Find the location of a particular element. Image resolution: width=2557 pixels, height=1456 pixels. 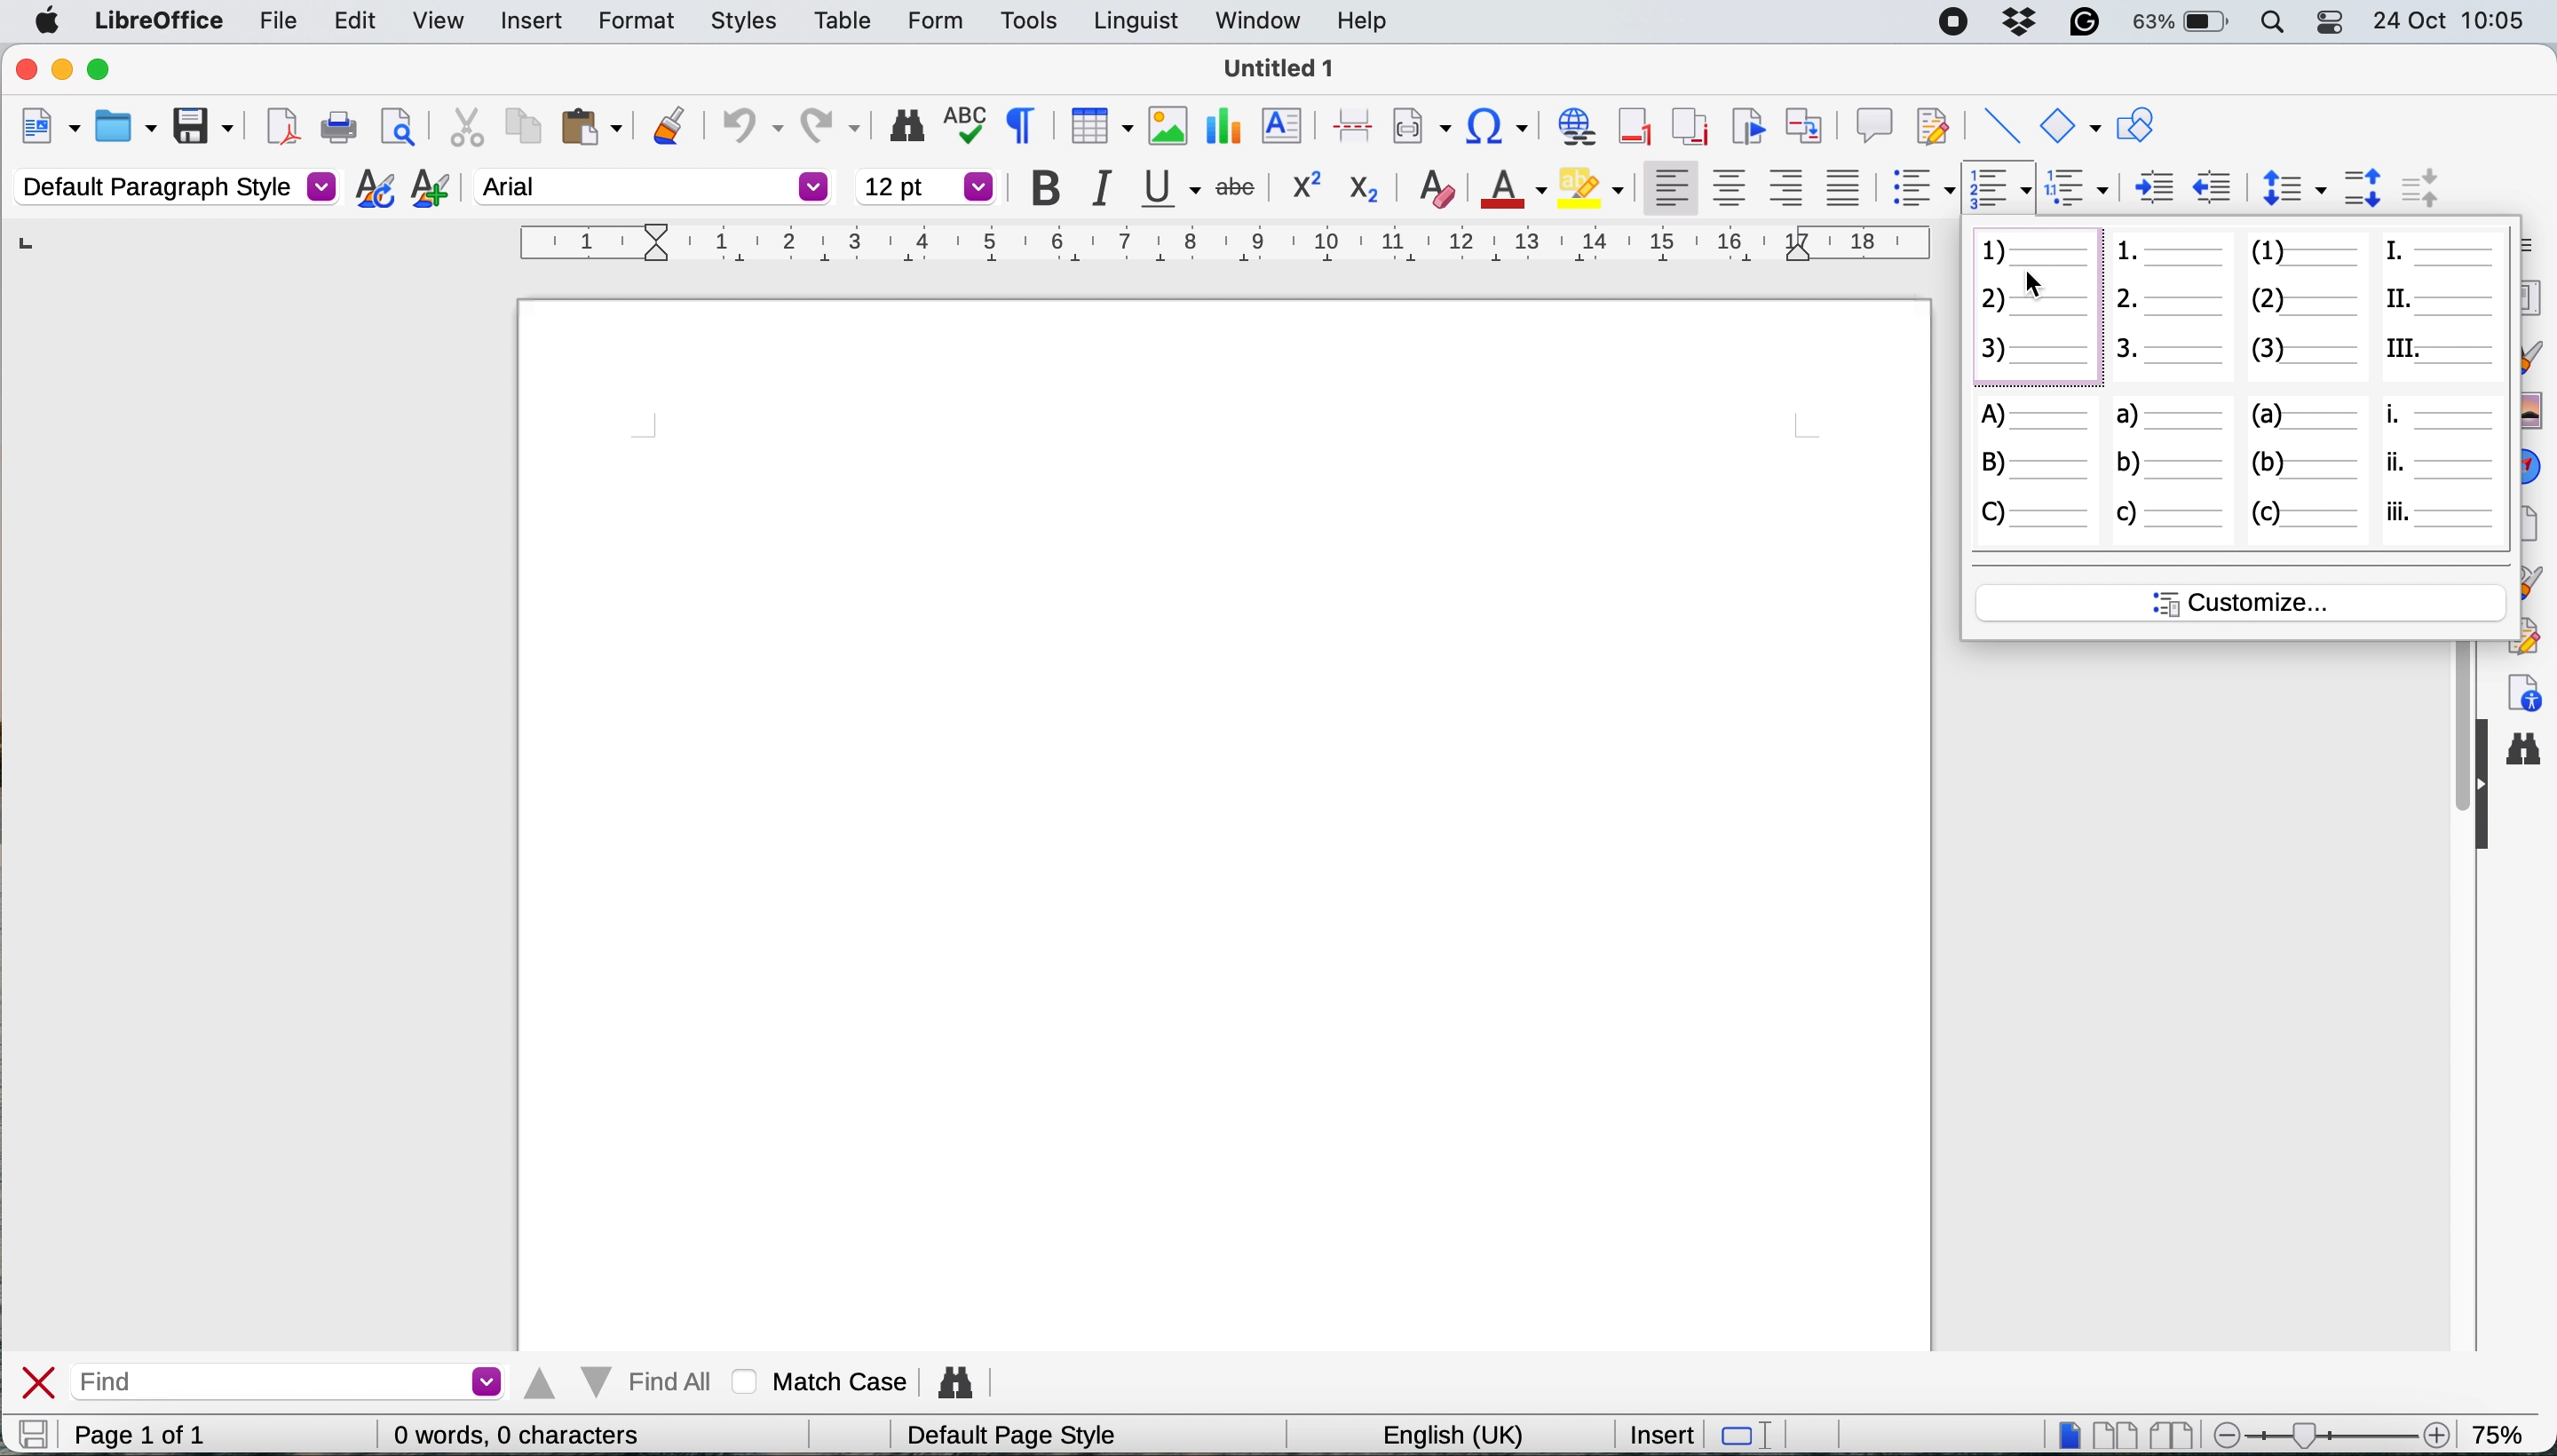

page 1 of 1 is located at coordinates (172, 1435).